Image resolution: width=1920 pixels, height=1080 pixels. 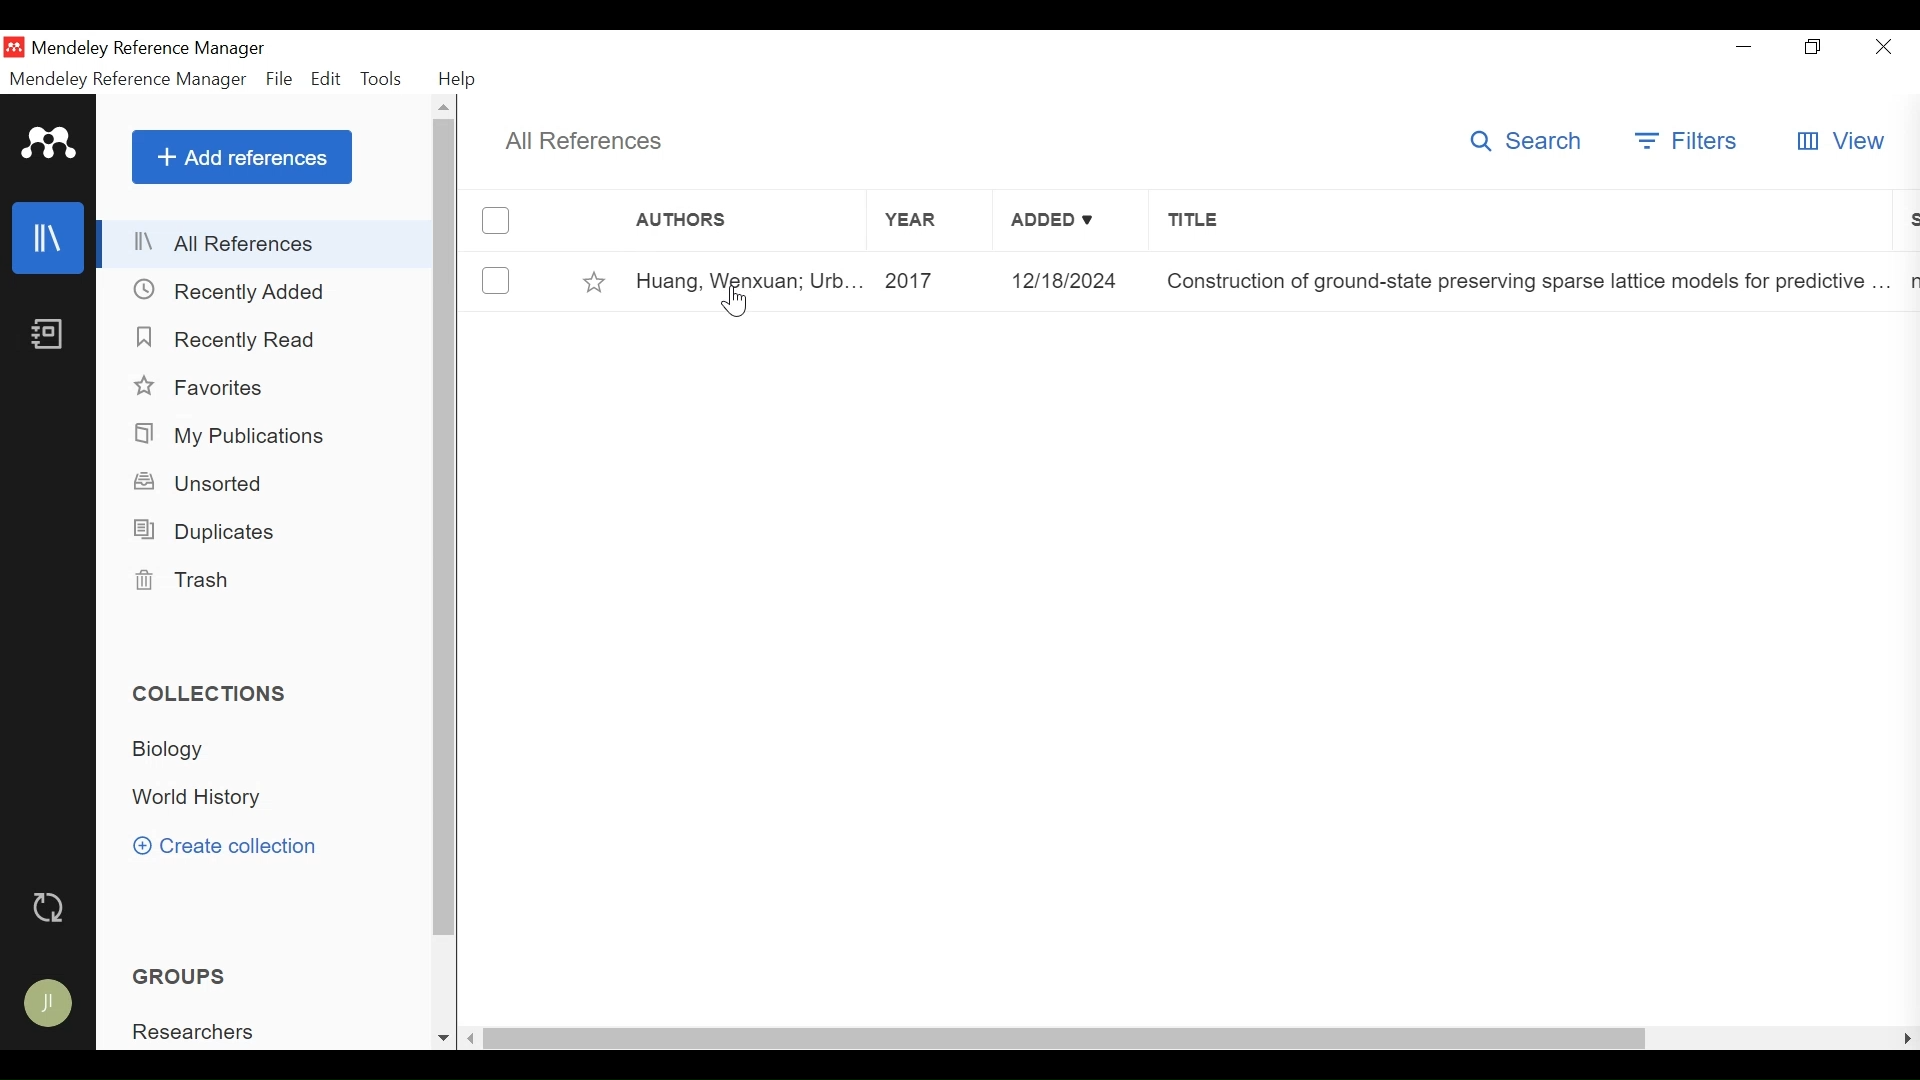 What do you see at coordinates (49, 909) in the screenshot?
I see `Sync` at bounding box center [49, 909].